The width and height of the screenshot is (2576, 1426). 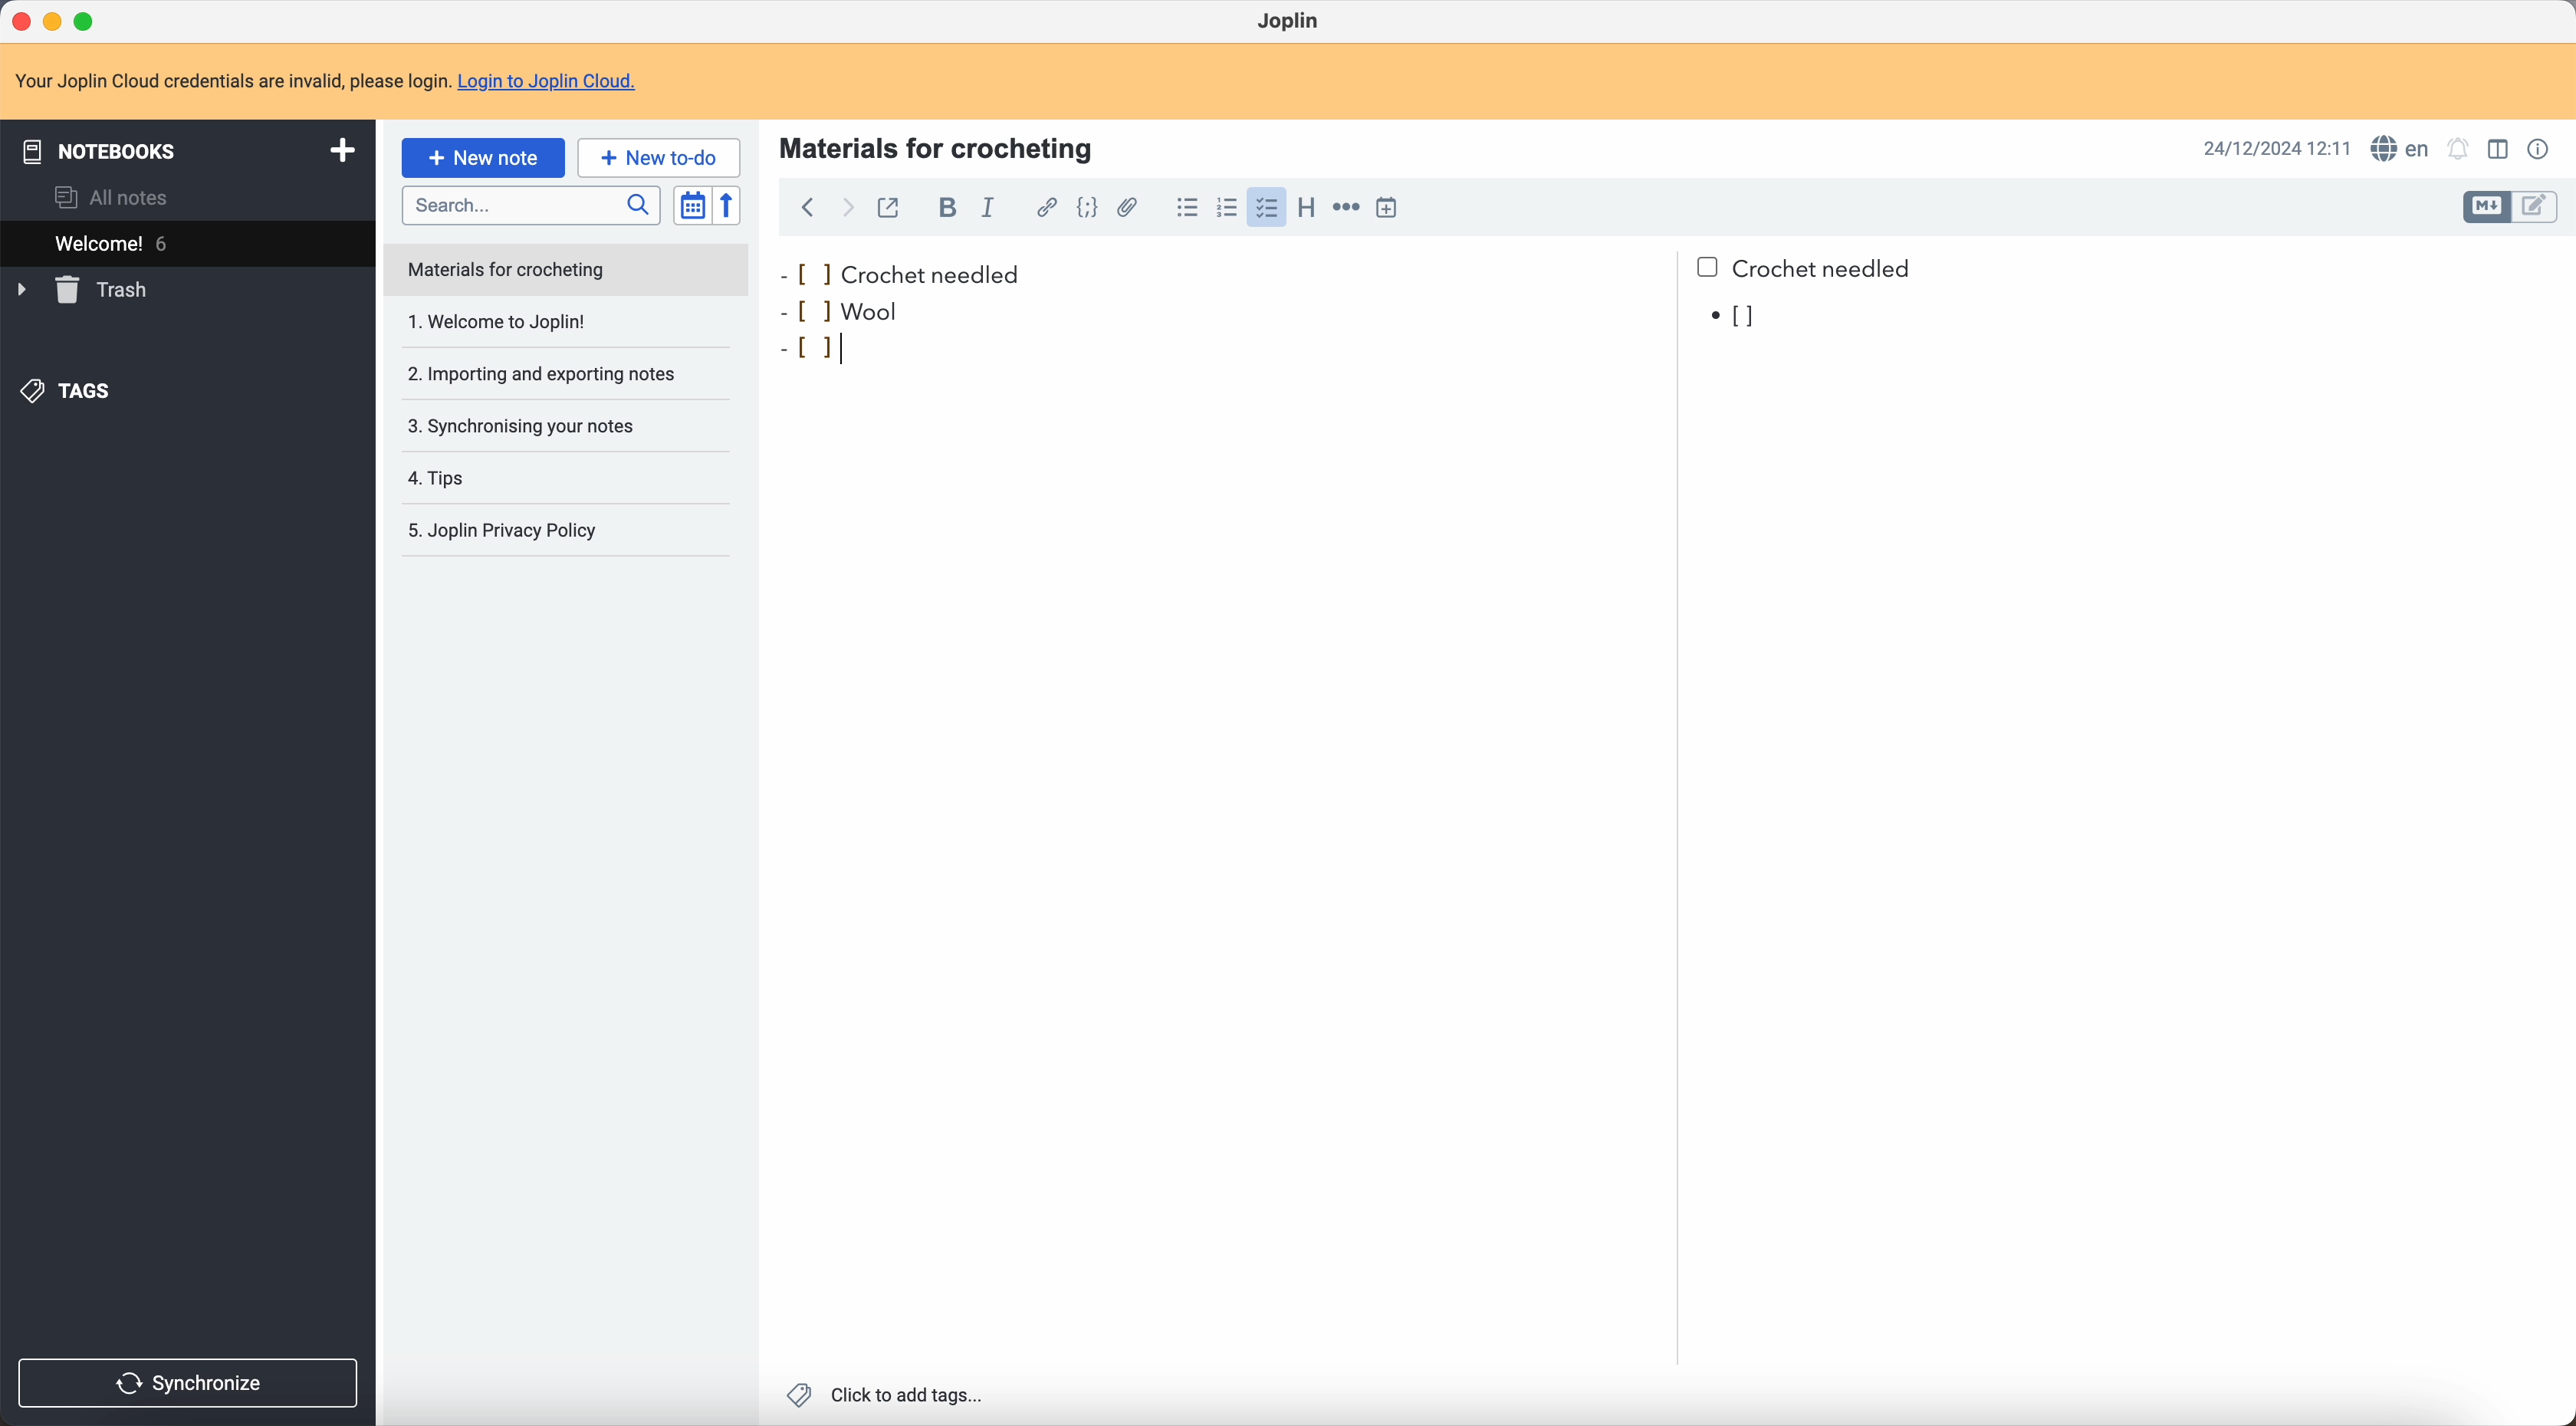 I want to click on tags, so click(x=71, y=393).